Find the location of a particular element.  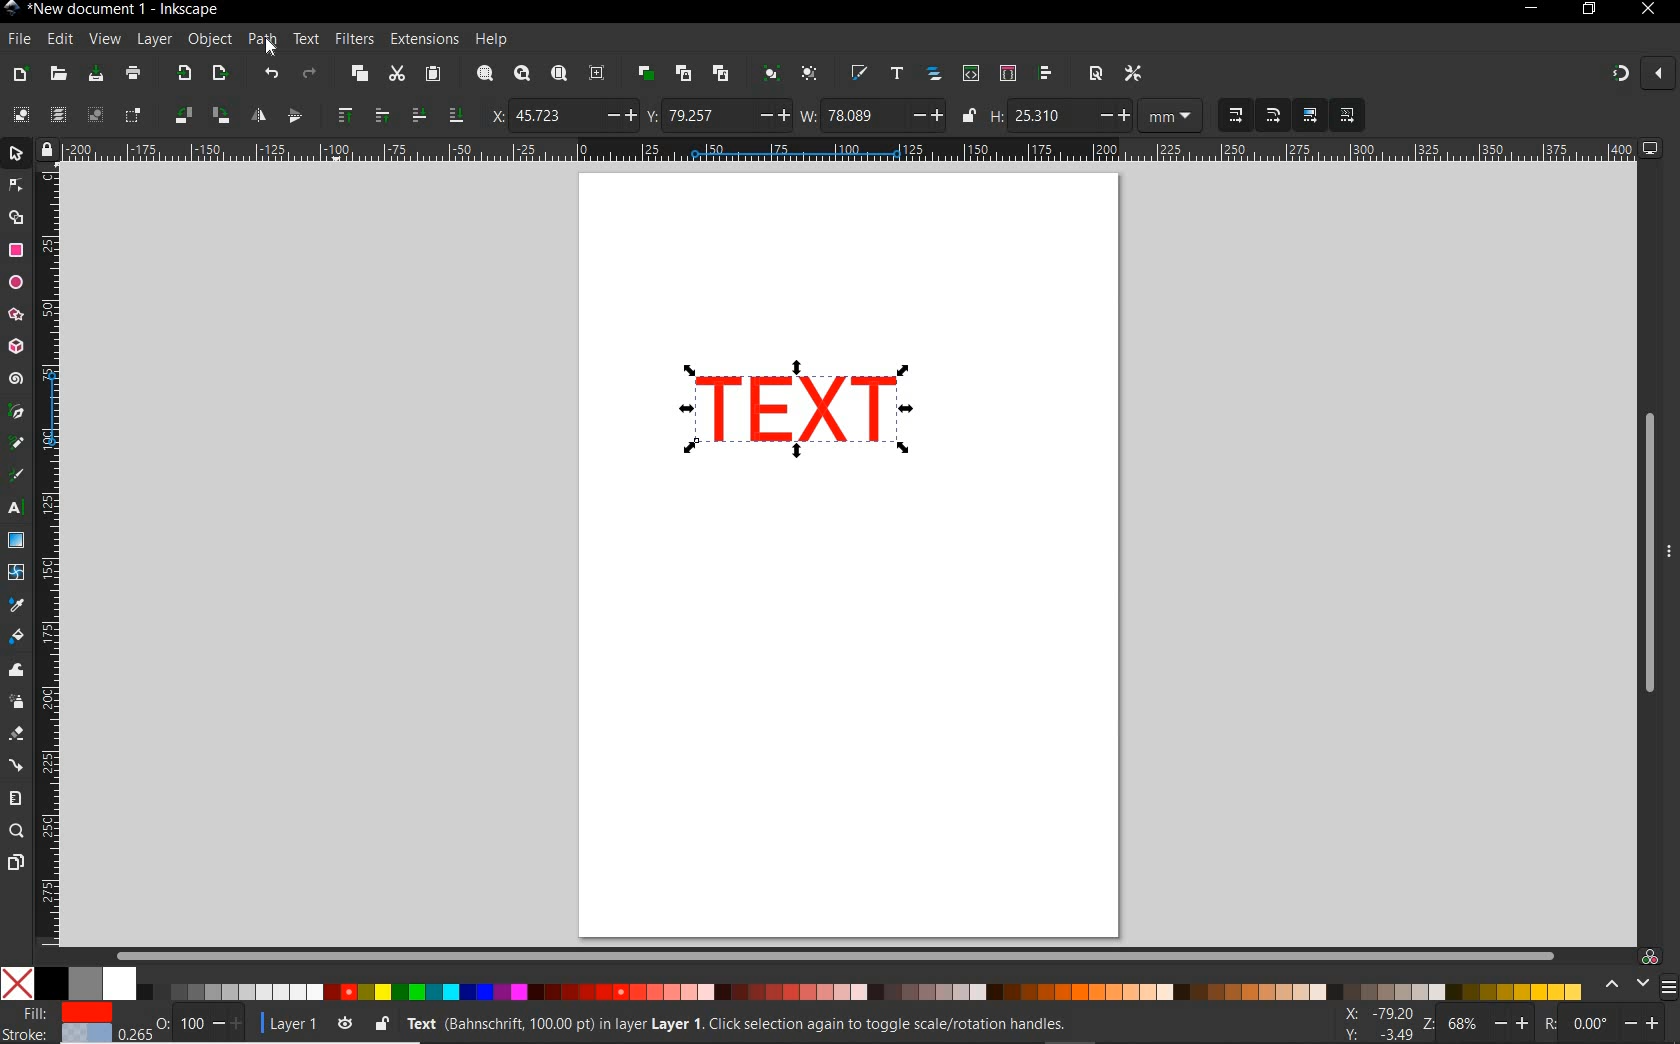

LOWER SELECTION is located at coordinates (435, 115).